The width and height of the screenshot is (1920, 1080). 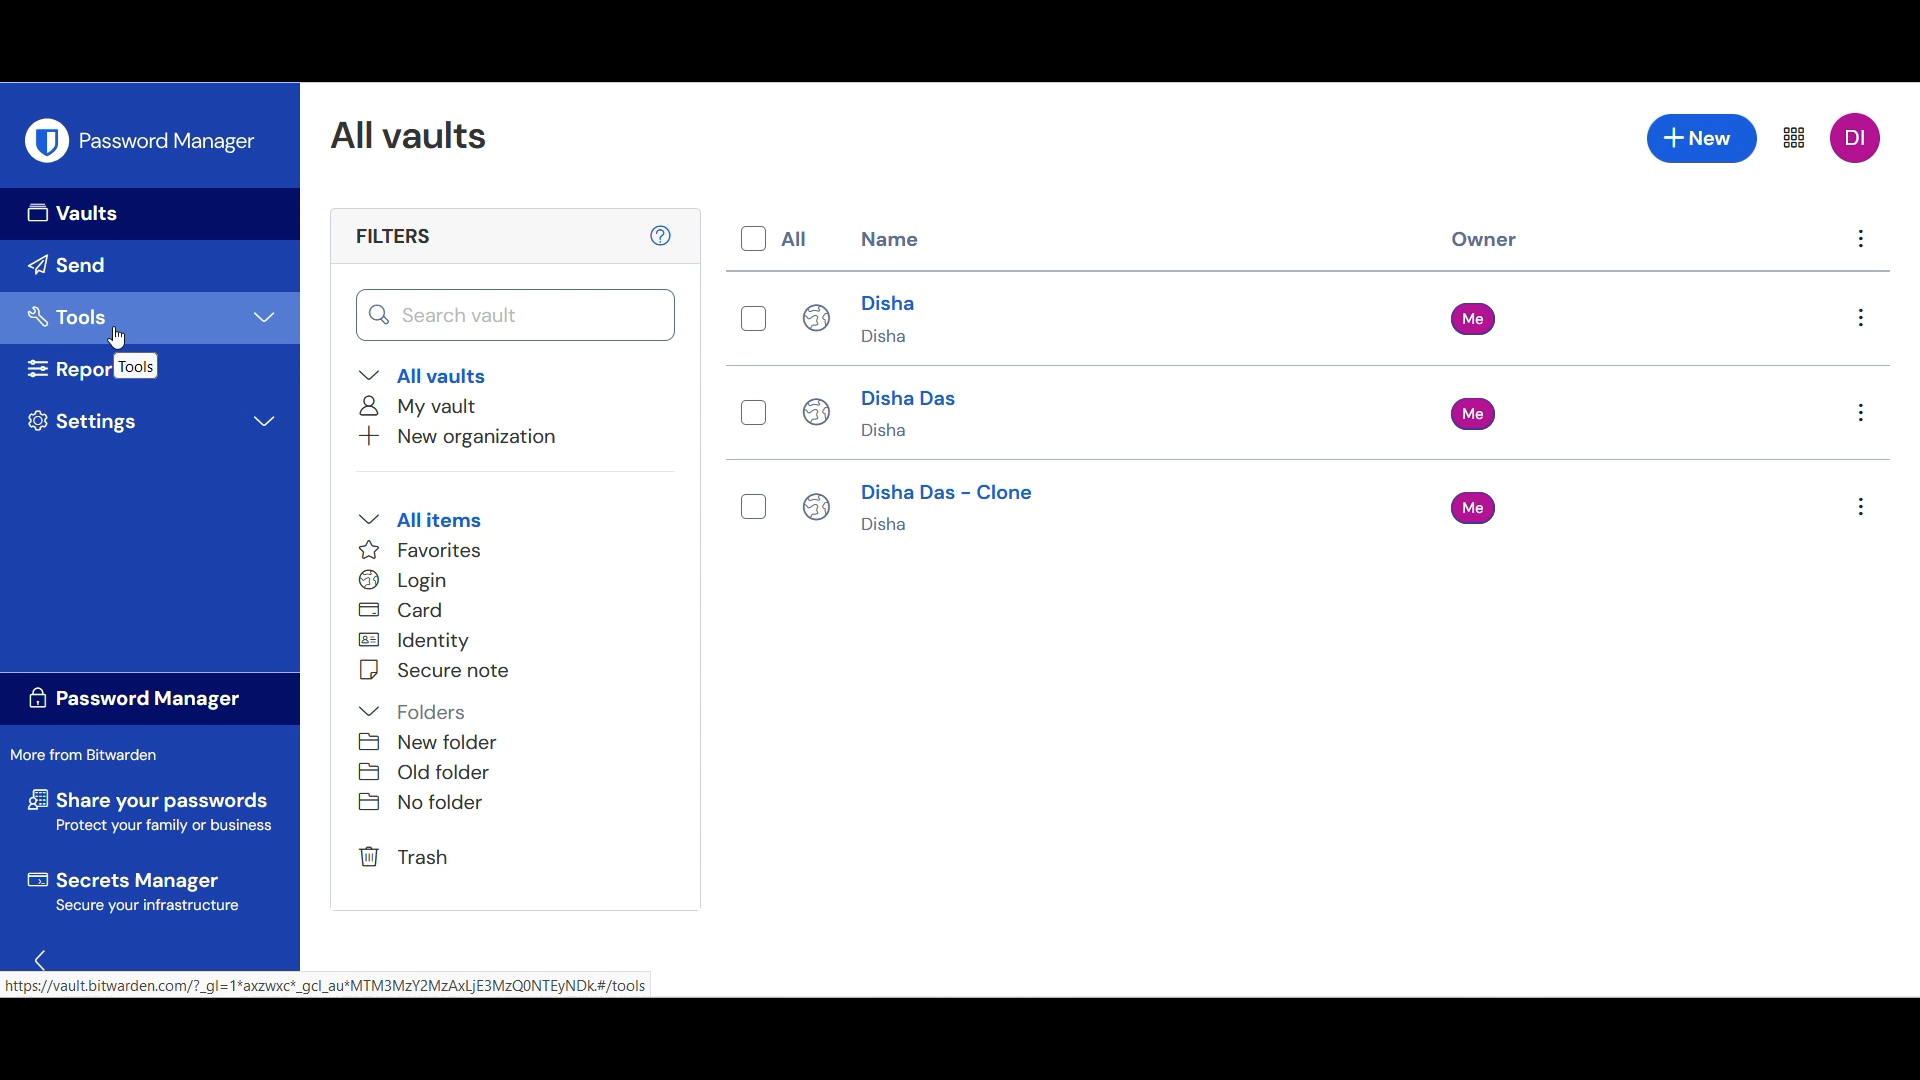 I want to click on Owner column, so click(x=1484, y=240).